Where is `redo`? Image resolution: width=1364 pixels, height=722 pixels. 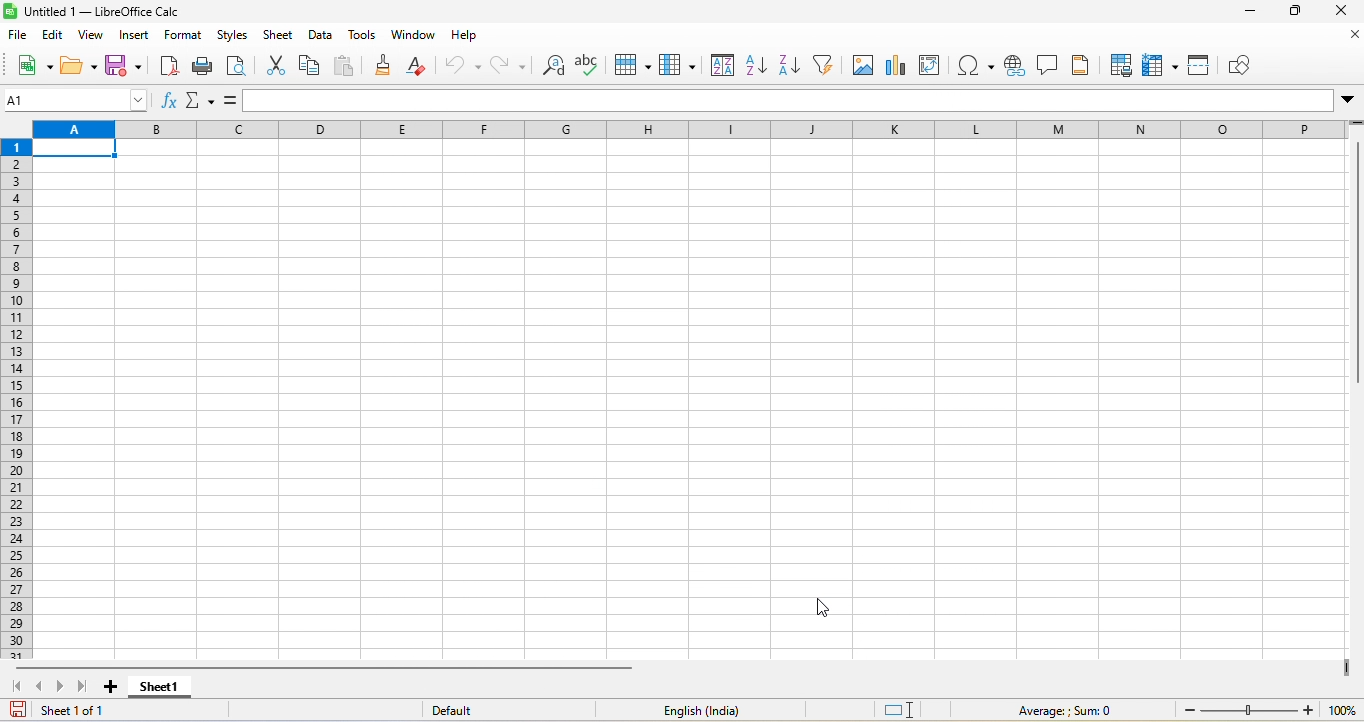
redo is located at coordinates (506, 67).